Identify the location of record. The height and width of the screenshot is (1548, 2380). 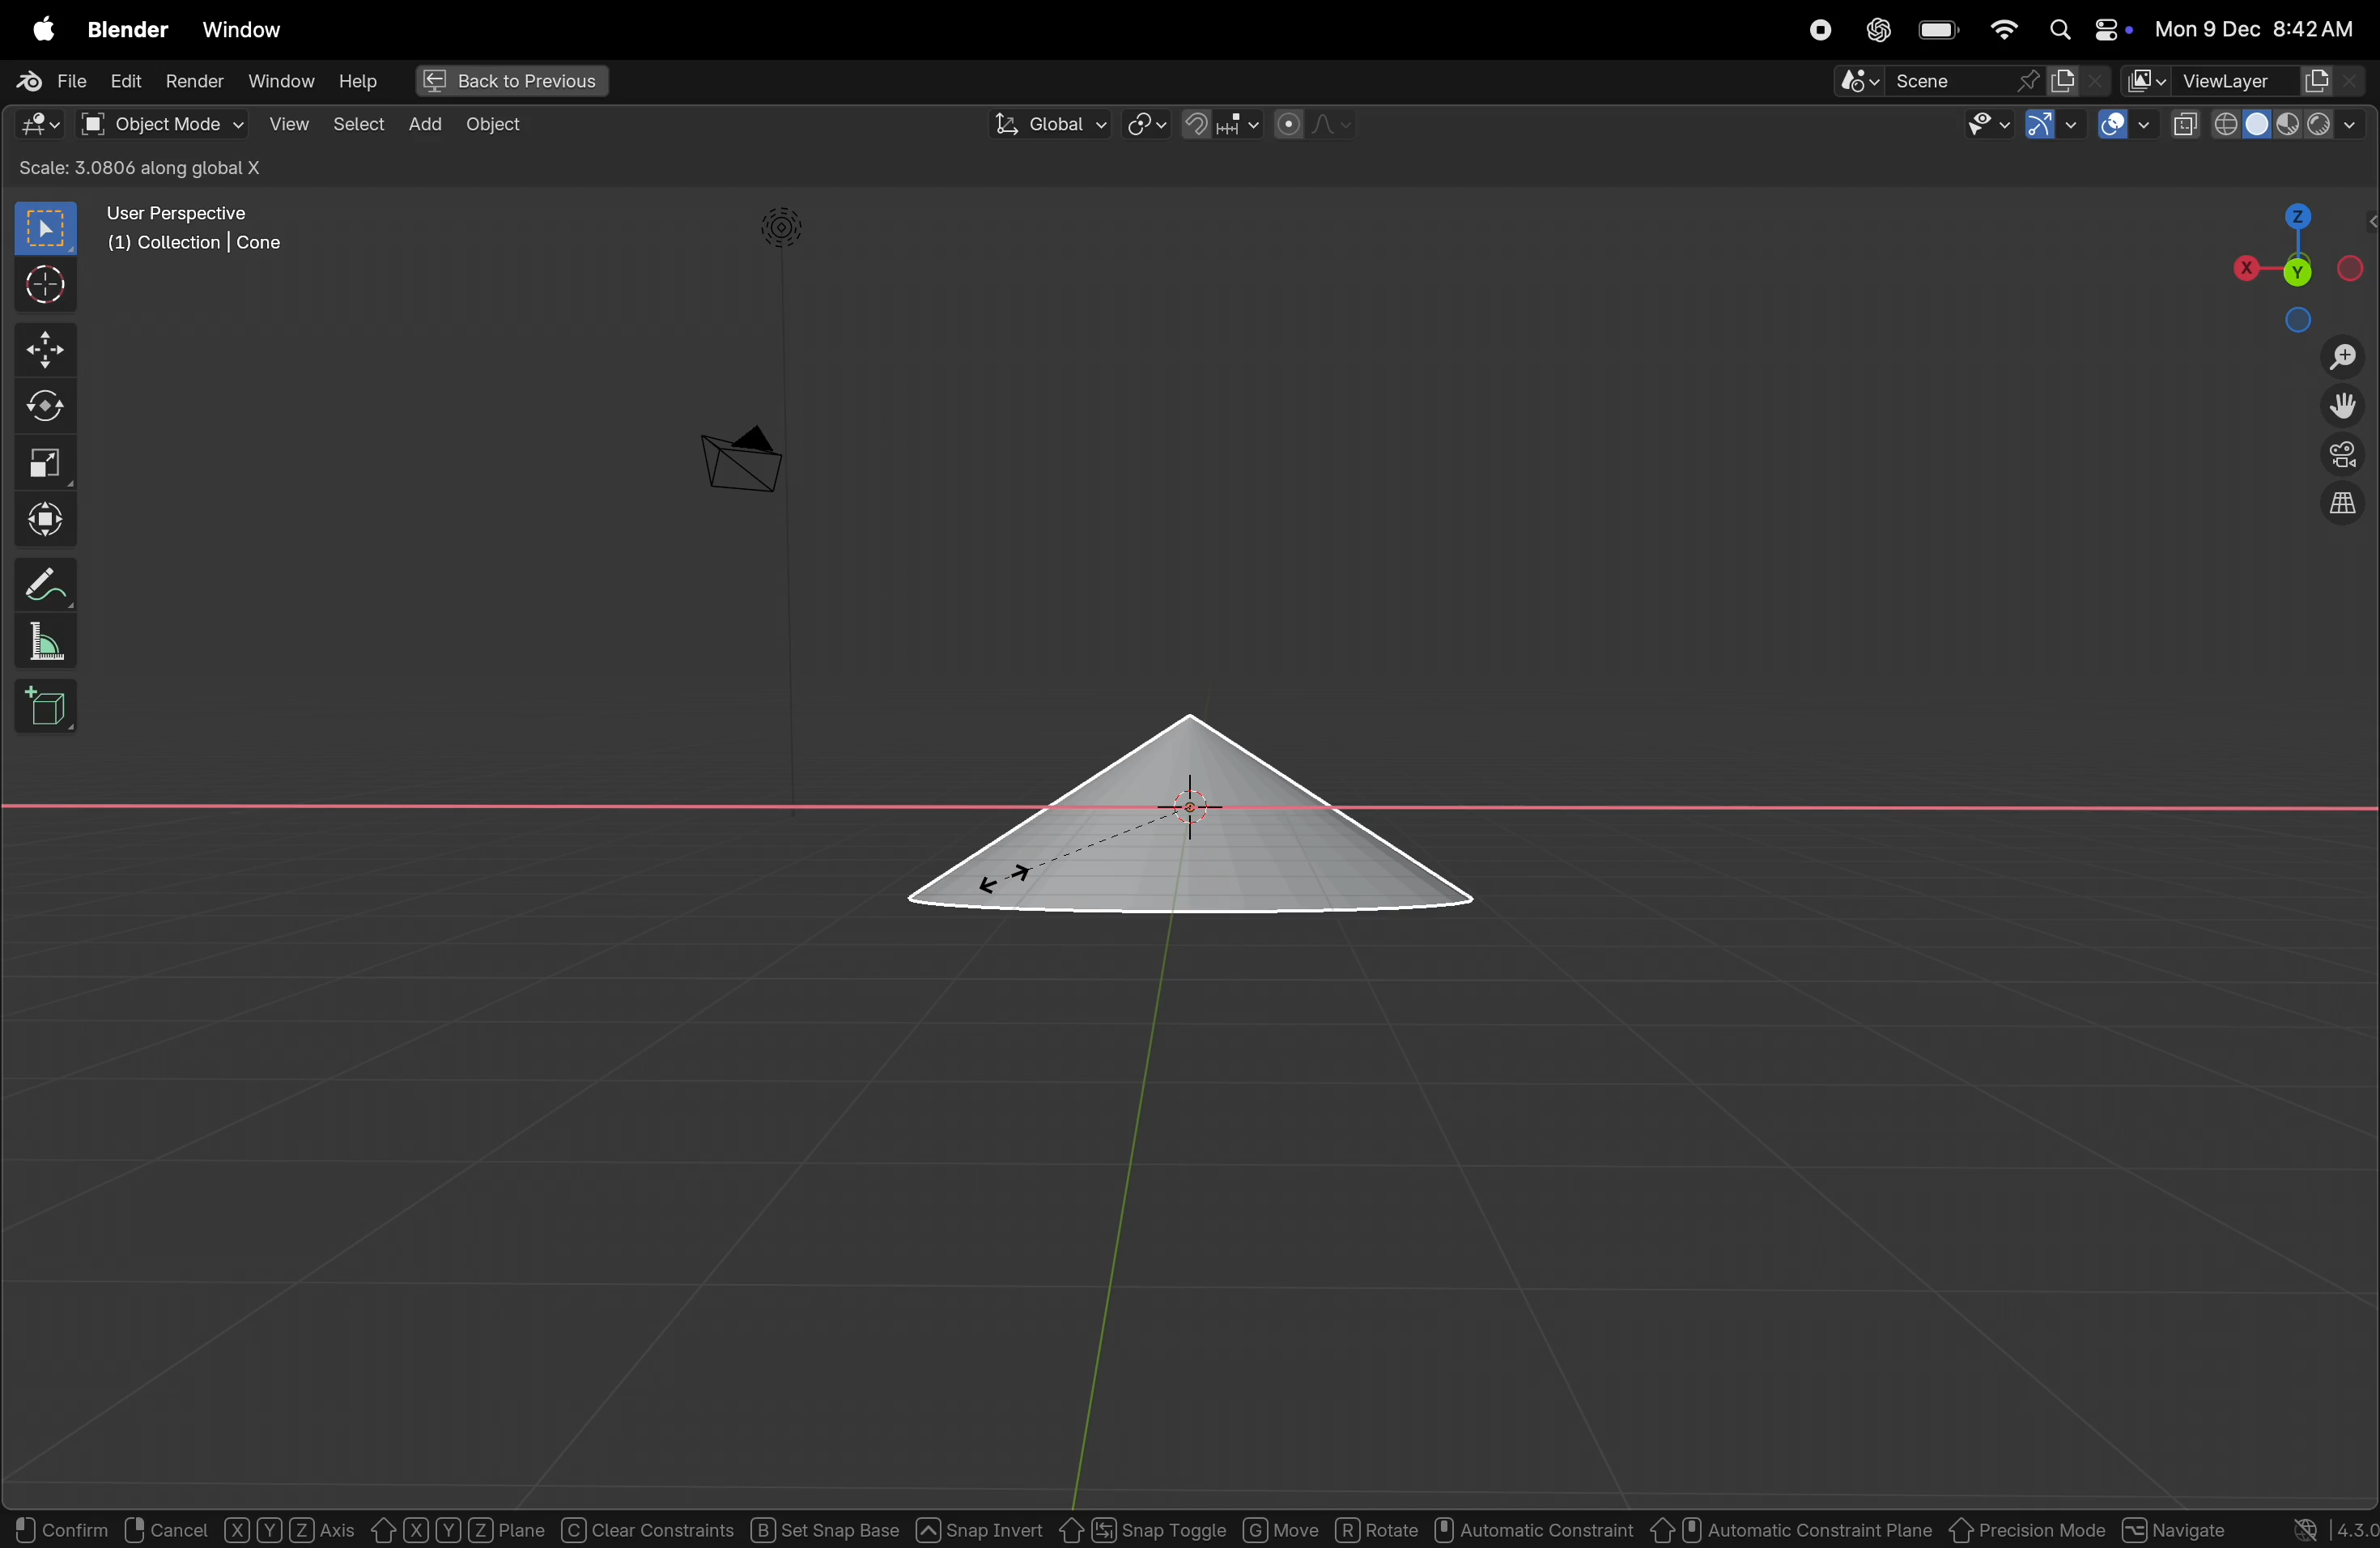
(1821, 30).